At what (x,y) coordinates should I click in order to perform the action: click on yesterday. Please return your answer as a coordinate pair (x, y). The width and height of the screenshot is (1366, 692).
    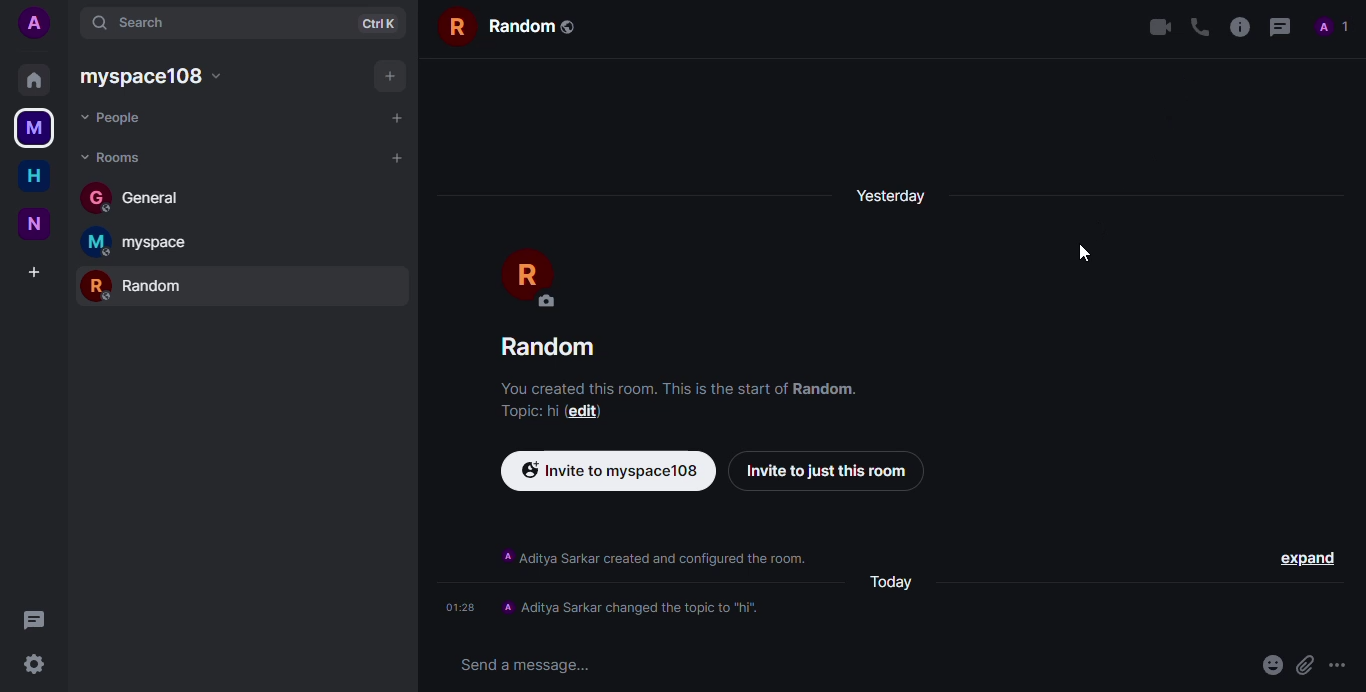
    Looking at the image, I should click on (904, 201).